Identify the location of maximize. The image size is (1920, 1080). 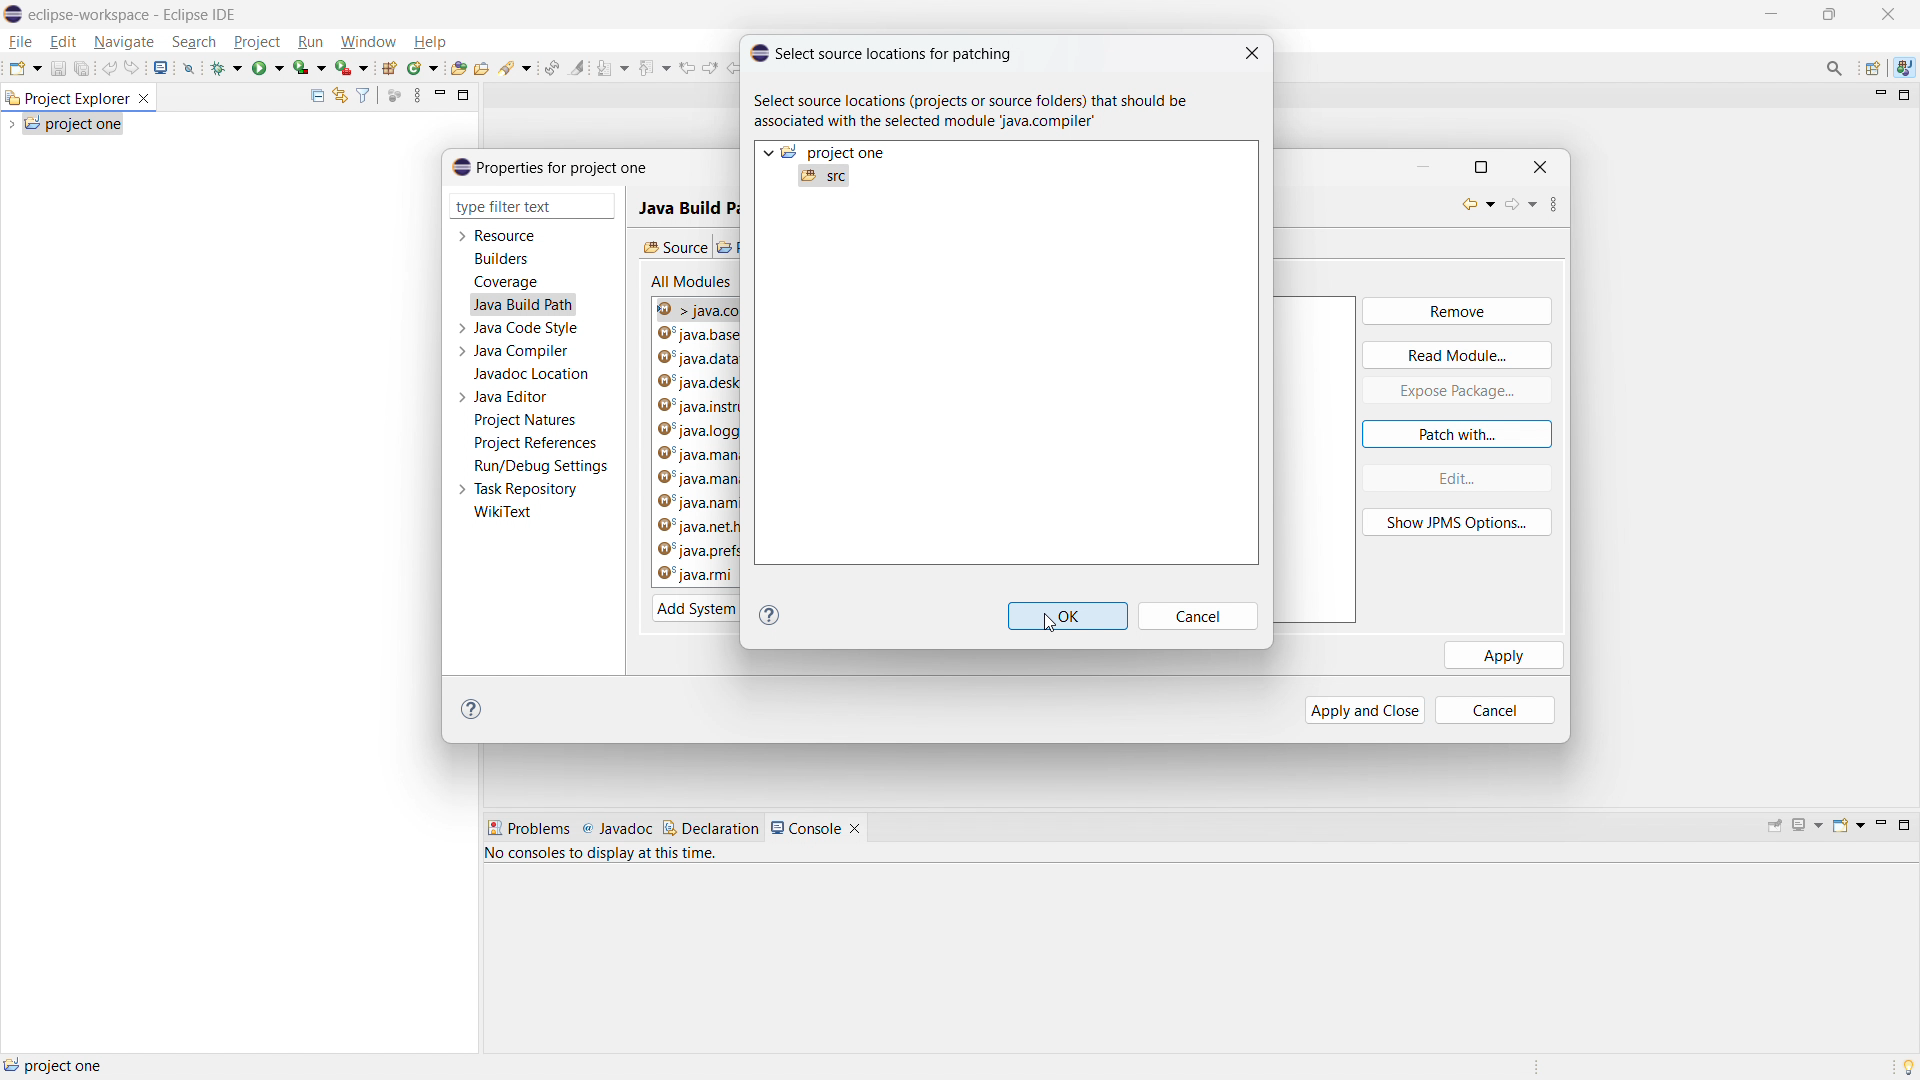
(1490, 166).